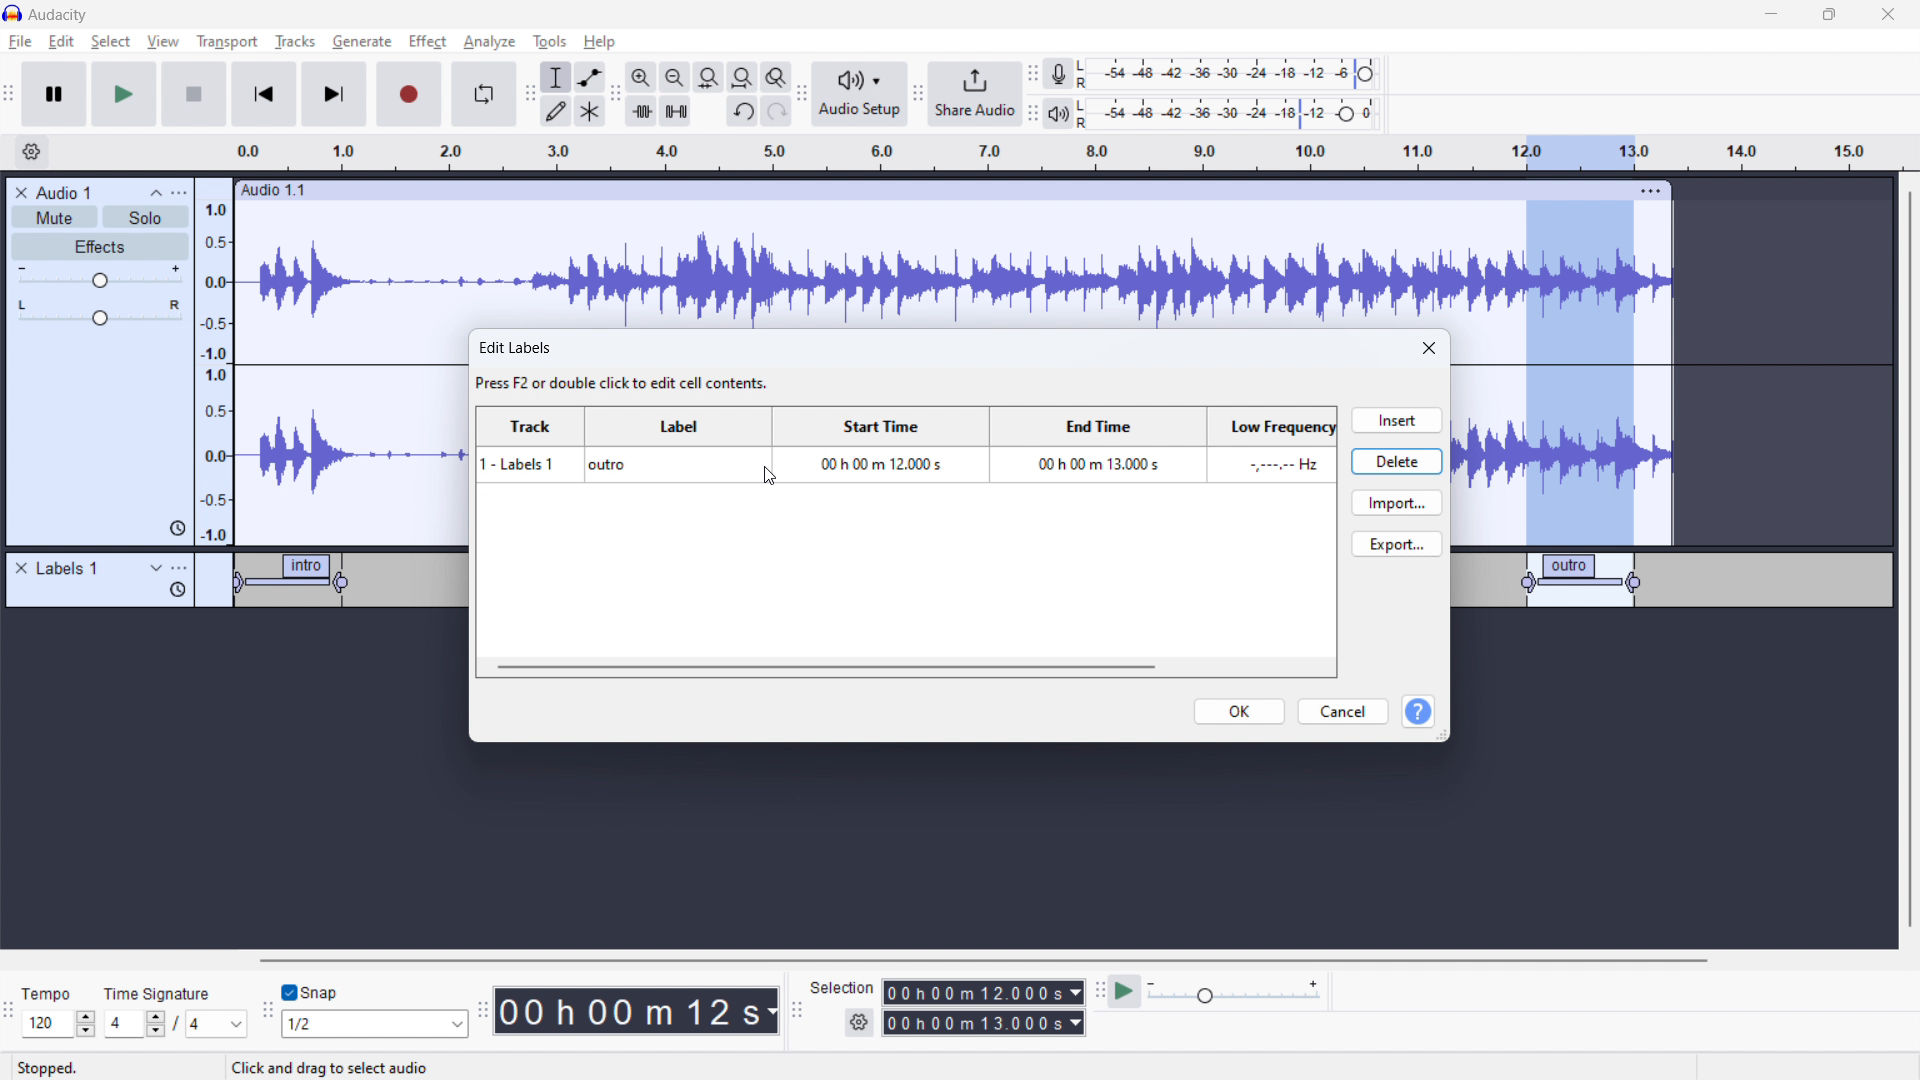 Image resolution: width=1920 pixels, height=1080 pixels. I want to click on trim audio outside selection, so click(642, 110).